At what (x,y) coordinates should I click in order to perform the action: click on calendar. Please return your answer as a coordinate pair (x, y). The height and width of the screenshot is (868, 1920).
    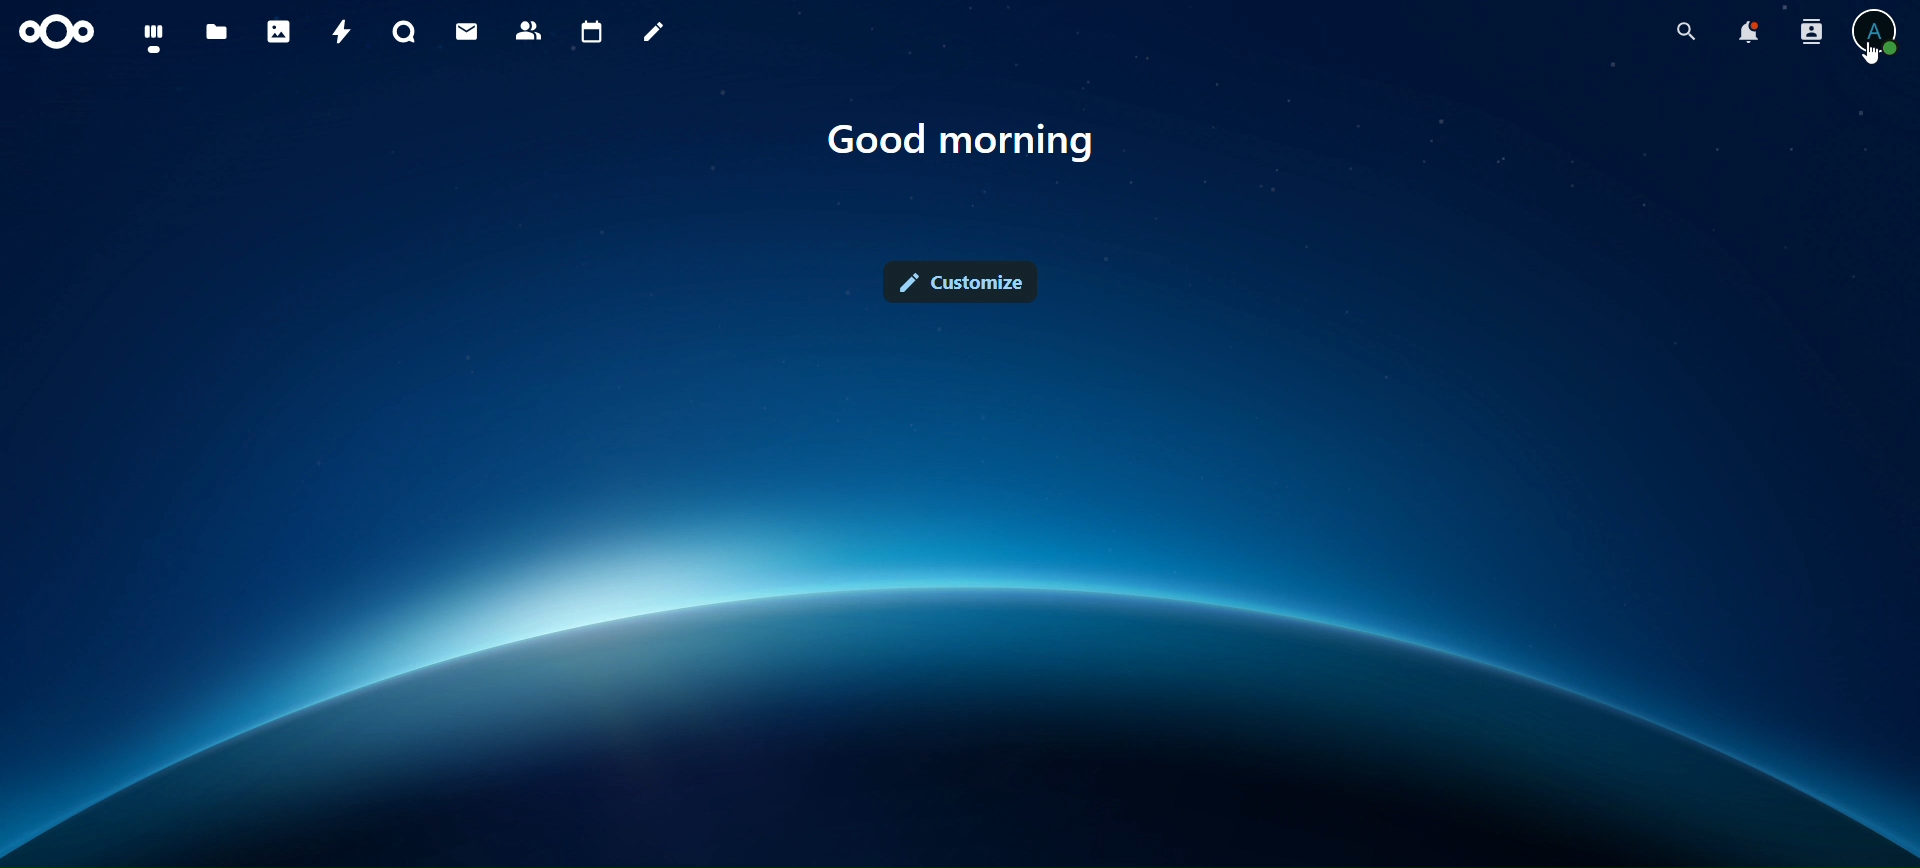
    Looking at the image, I should click on (589, 32).